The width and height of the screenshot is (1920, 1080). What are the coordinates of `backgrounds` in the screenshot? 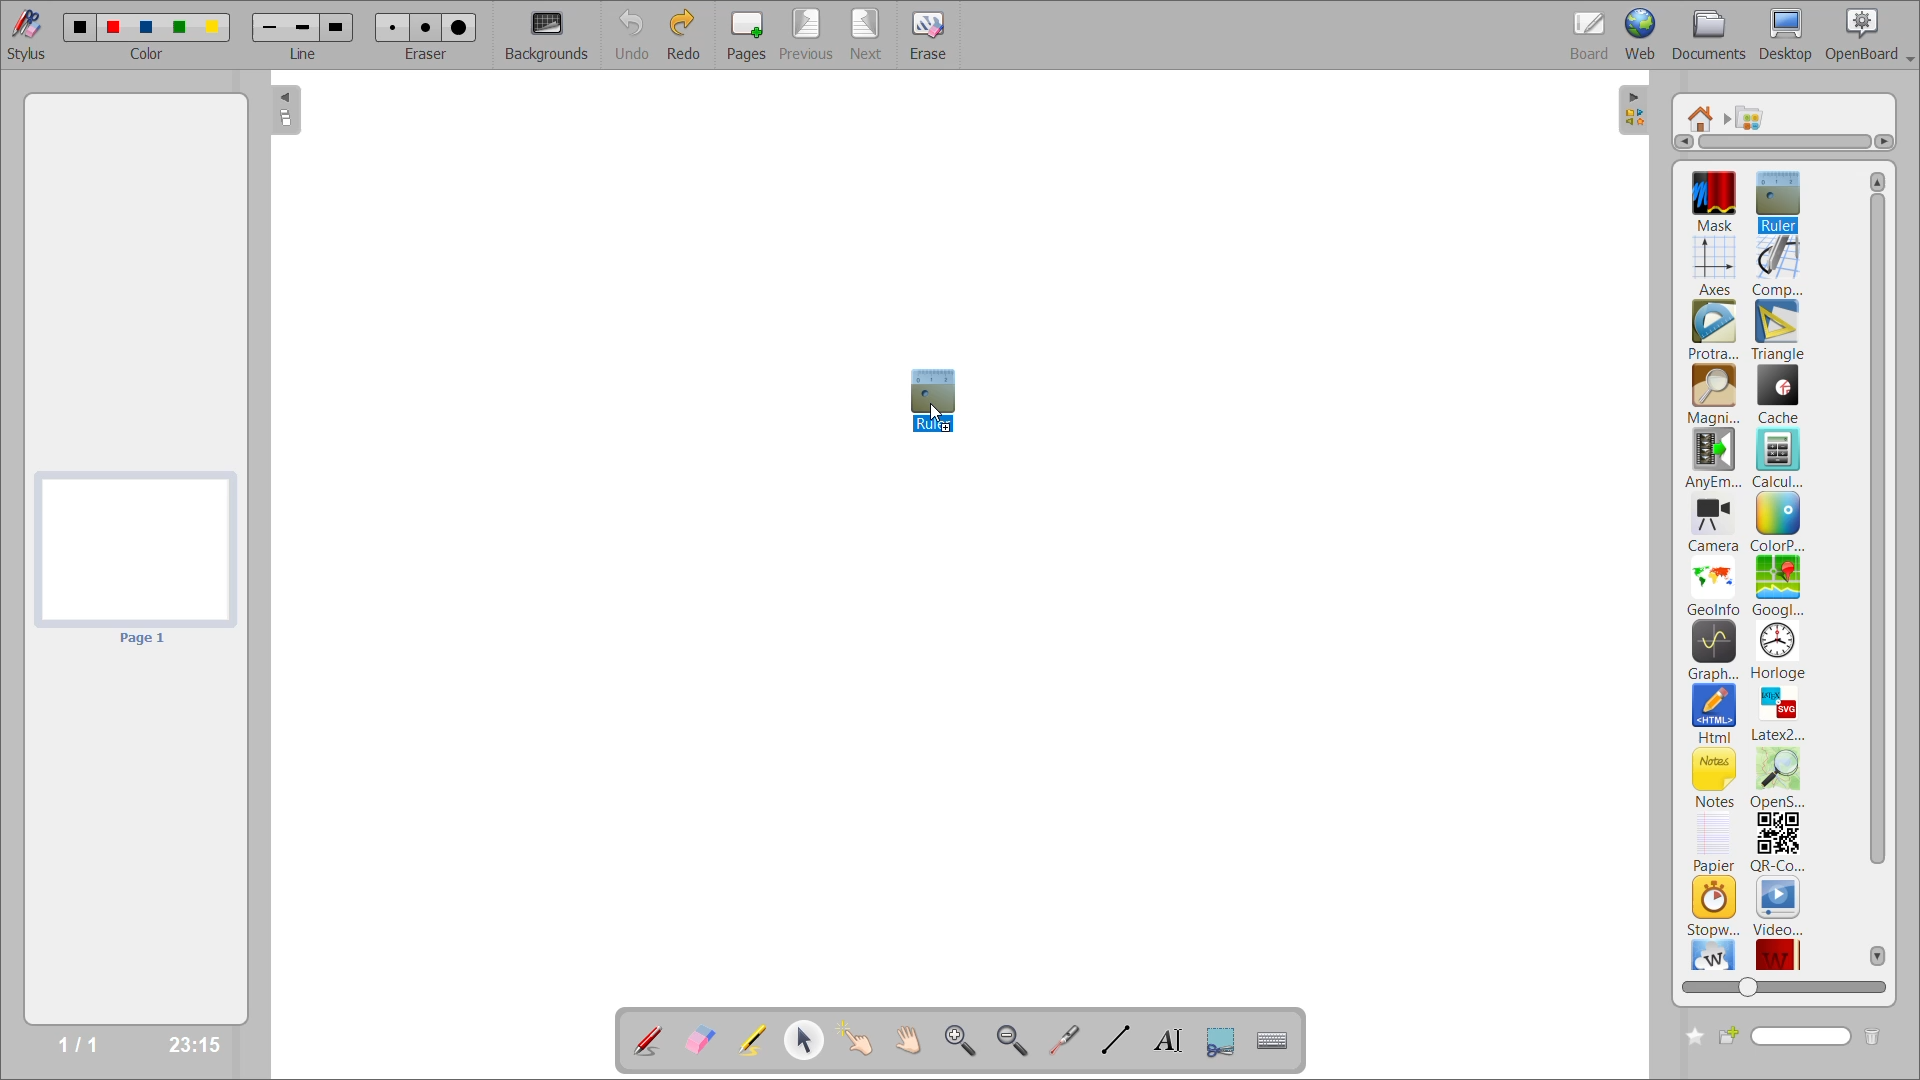 It's located at (550, 35).